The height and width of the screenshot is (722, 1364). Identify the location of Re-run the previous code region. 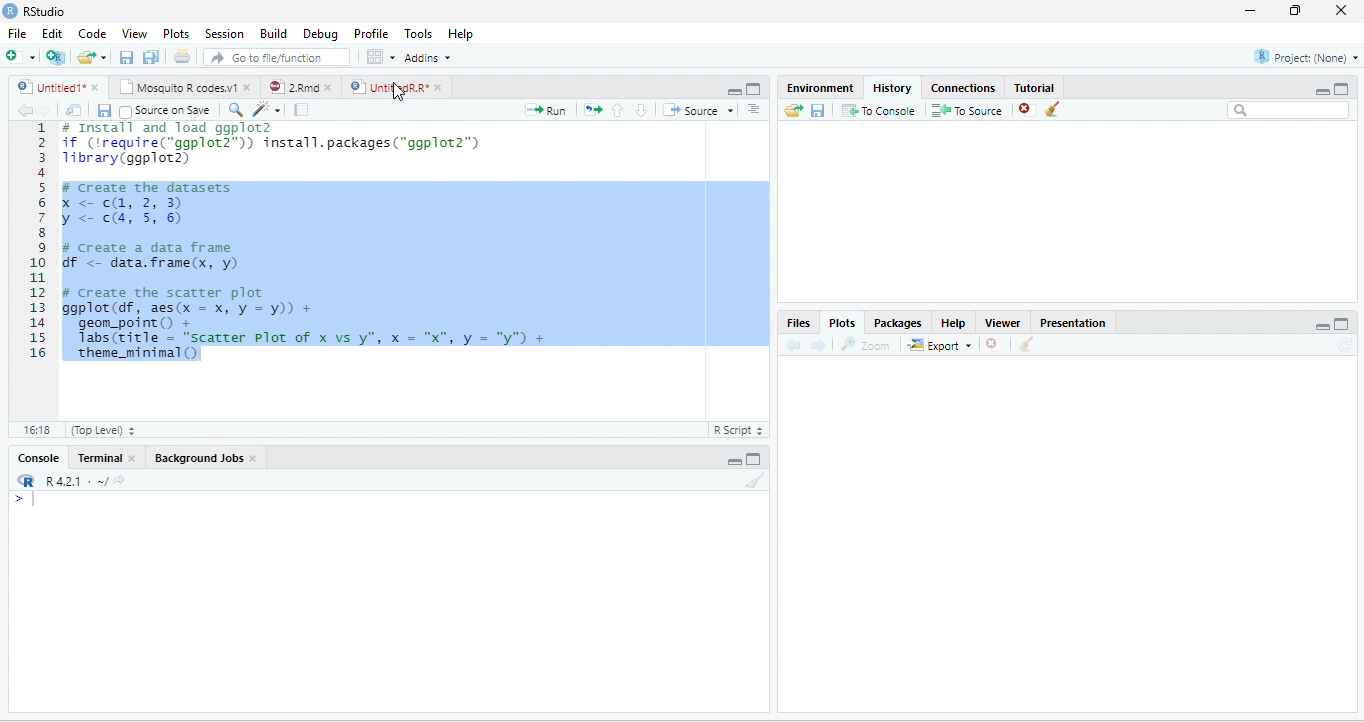
(593, 110).